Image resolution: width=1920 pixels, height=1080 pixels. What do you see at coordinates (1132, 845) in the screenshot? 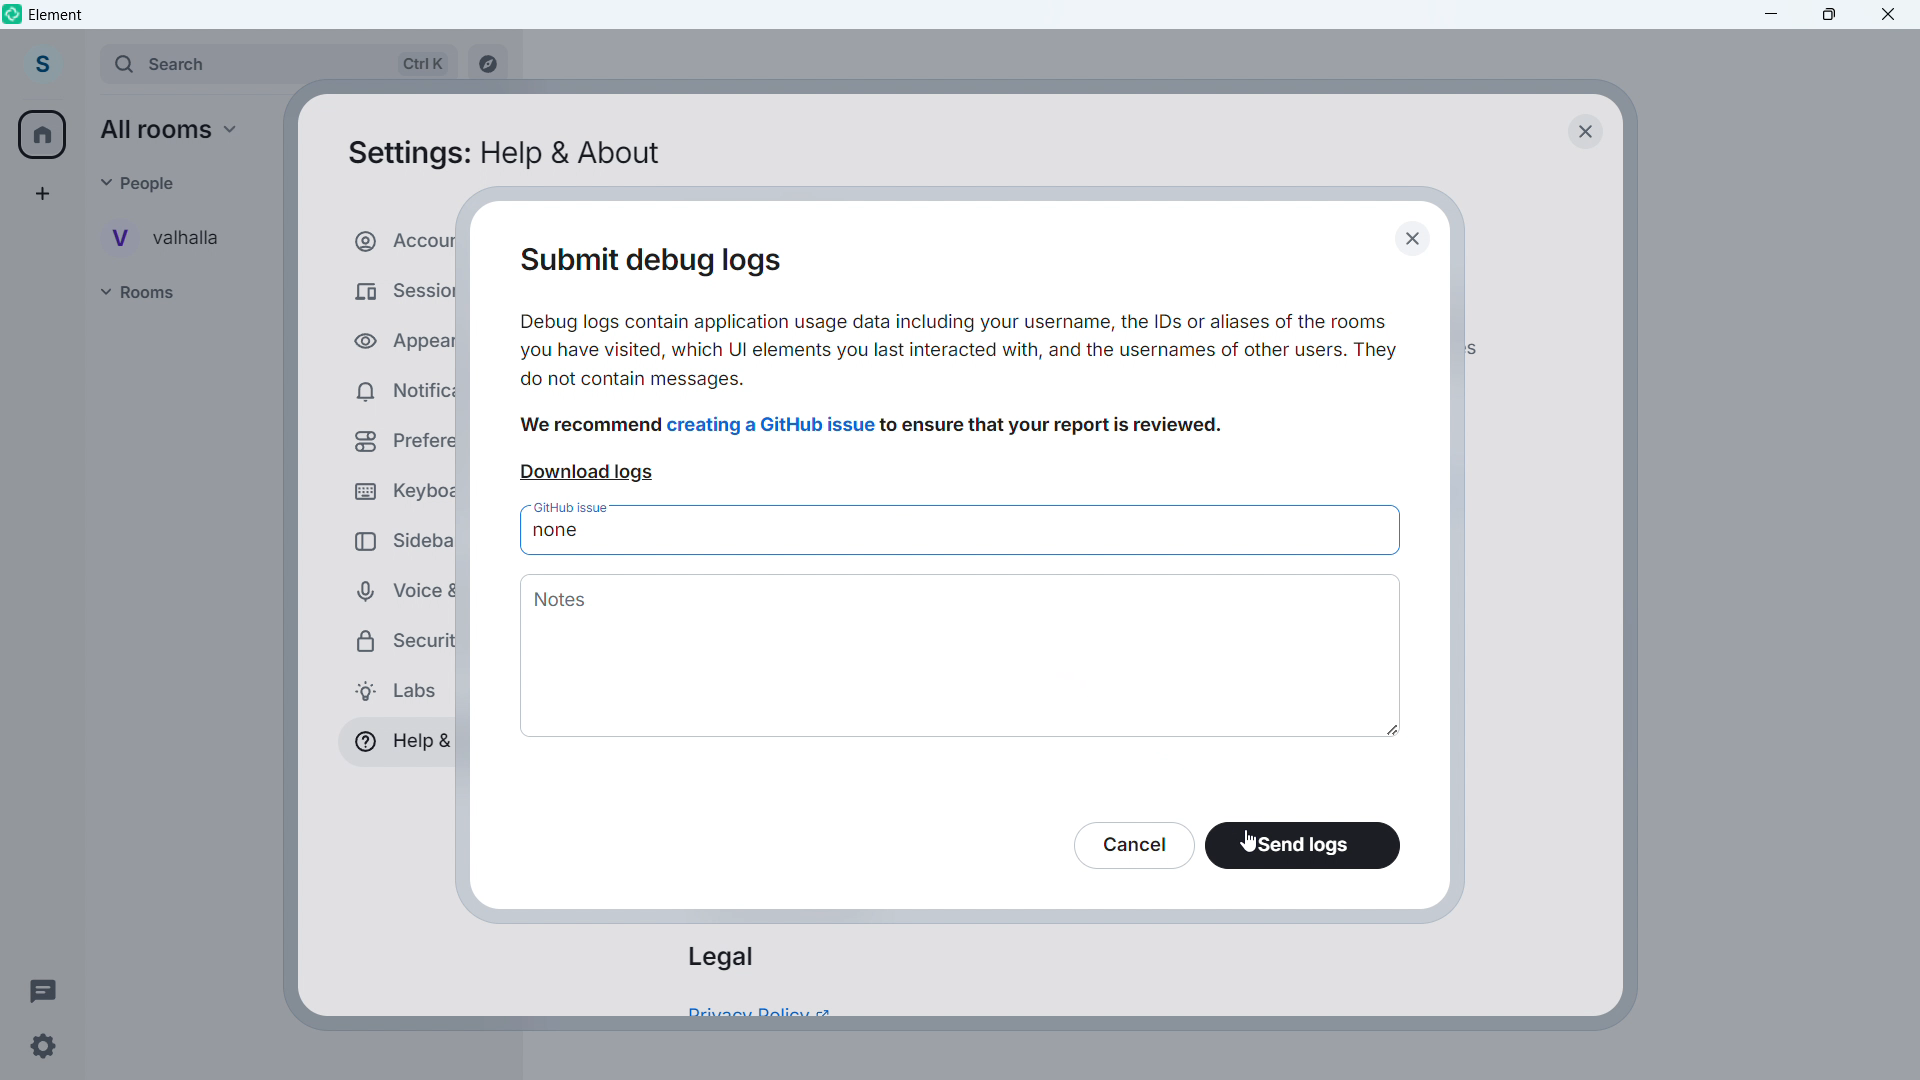
I see `Cancel ` at bounding box center [1132, 845].